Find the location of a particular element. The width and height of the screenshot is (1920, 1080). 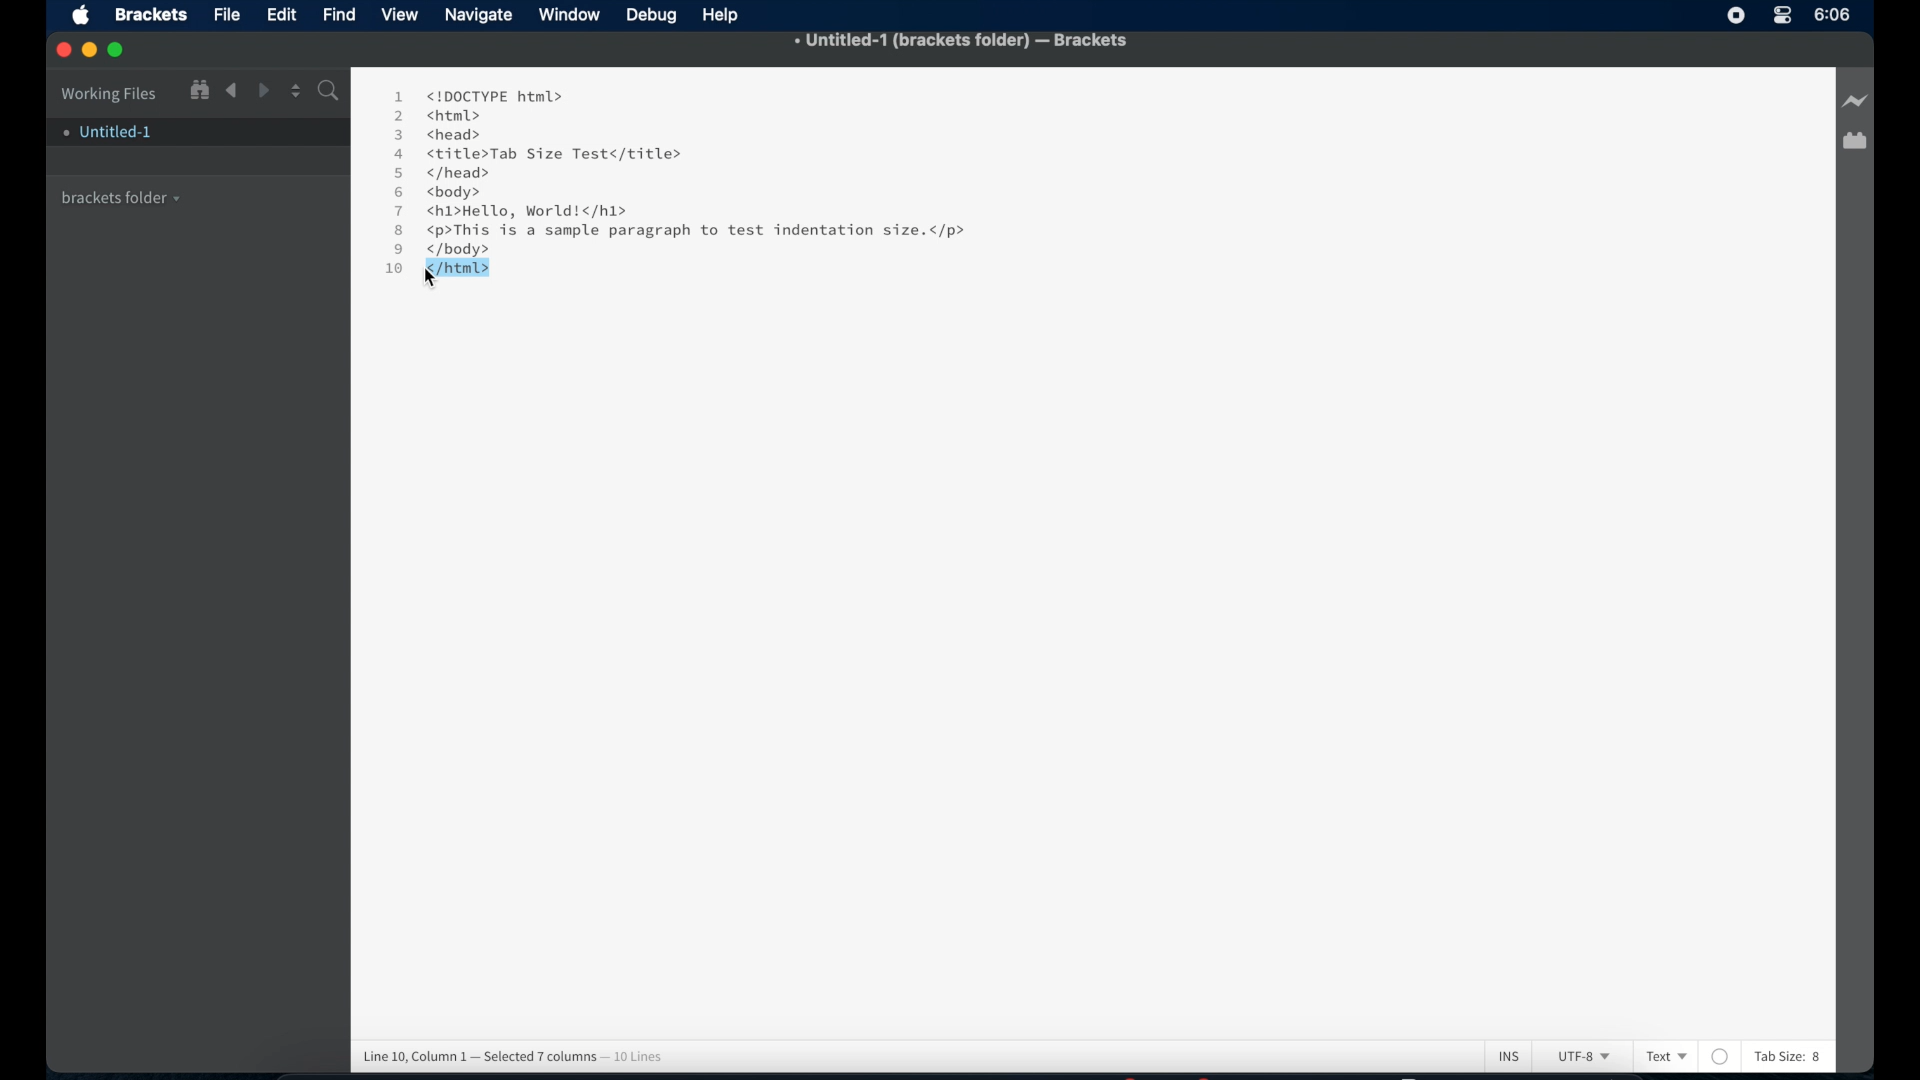

Tab Size is located at coordinates (1777, 1056).